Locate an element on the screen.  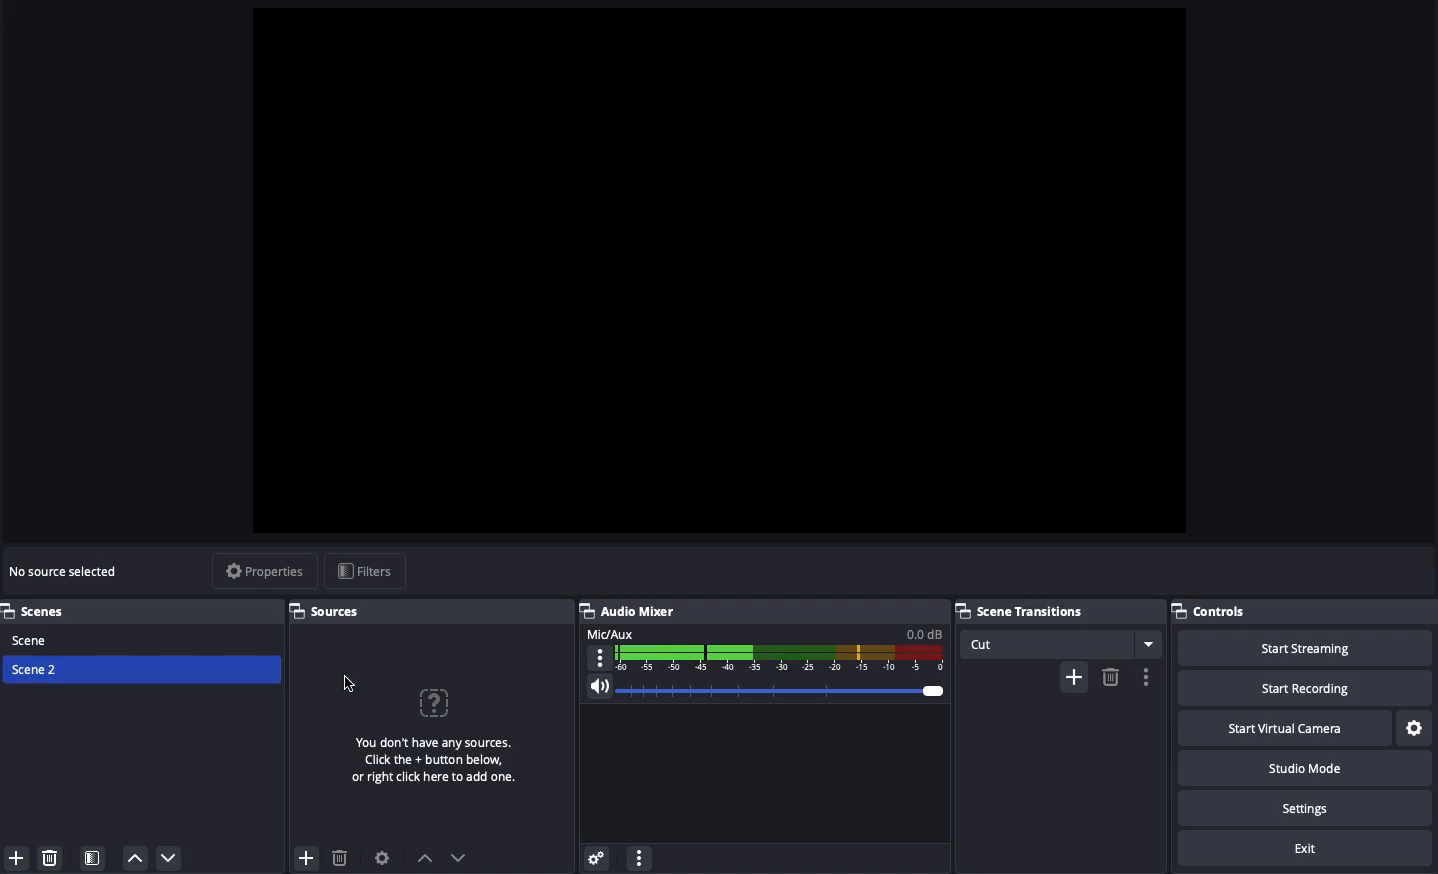
Settings is located at coordinates (1413, 725).